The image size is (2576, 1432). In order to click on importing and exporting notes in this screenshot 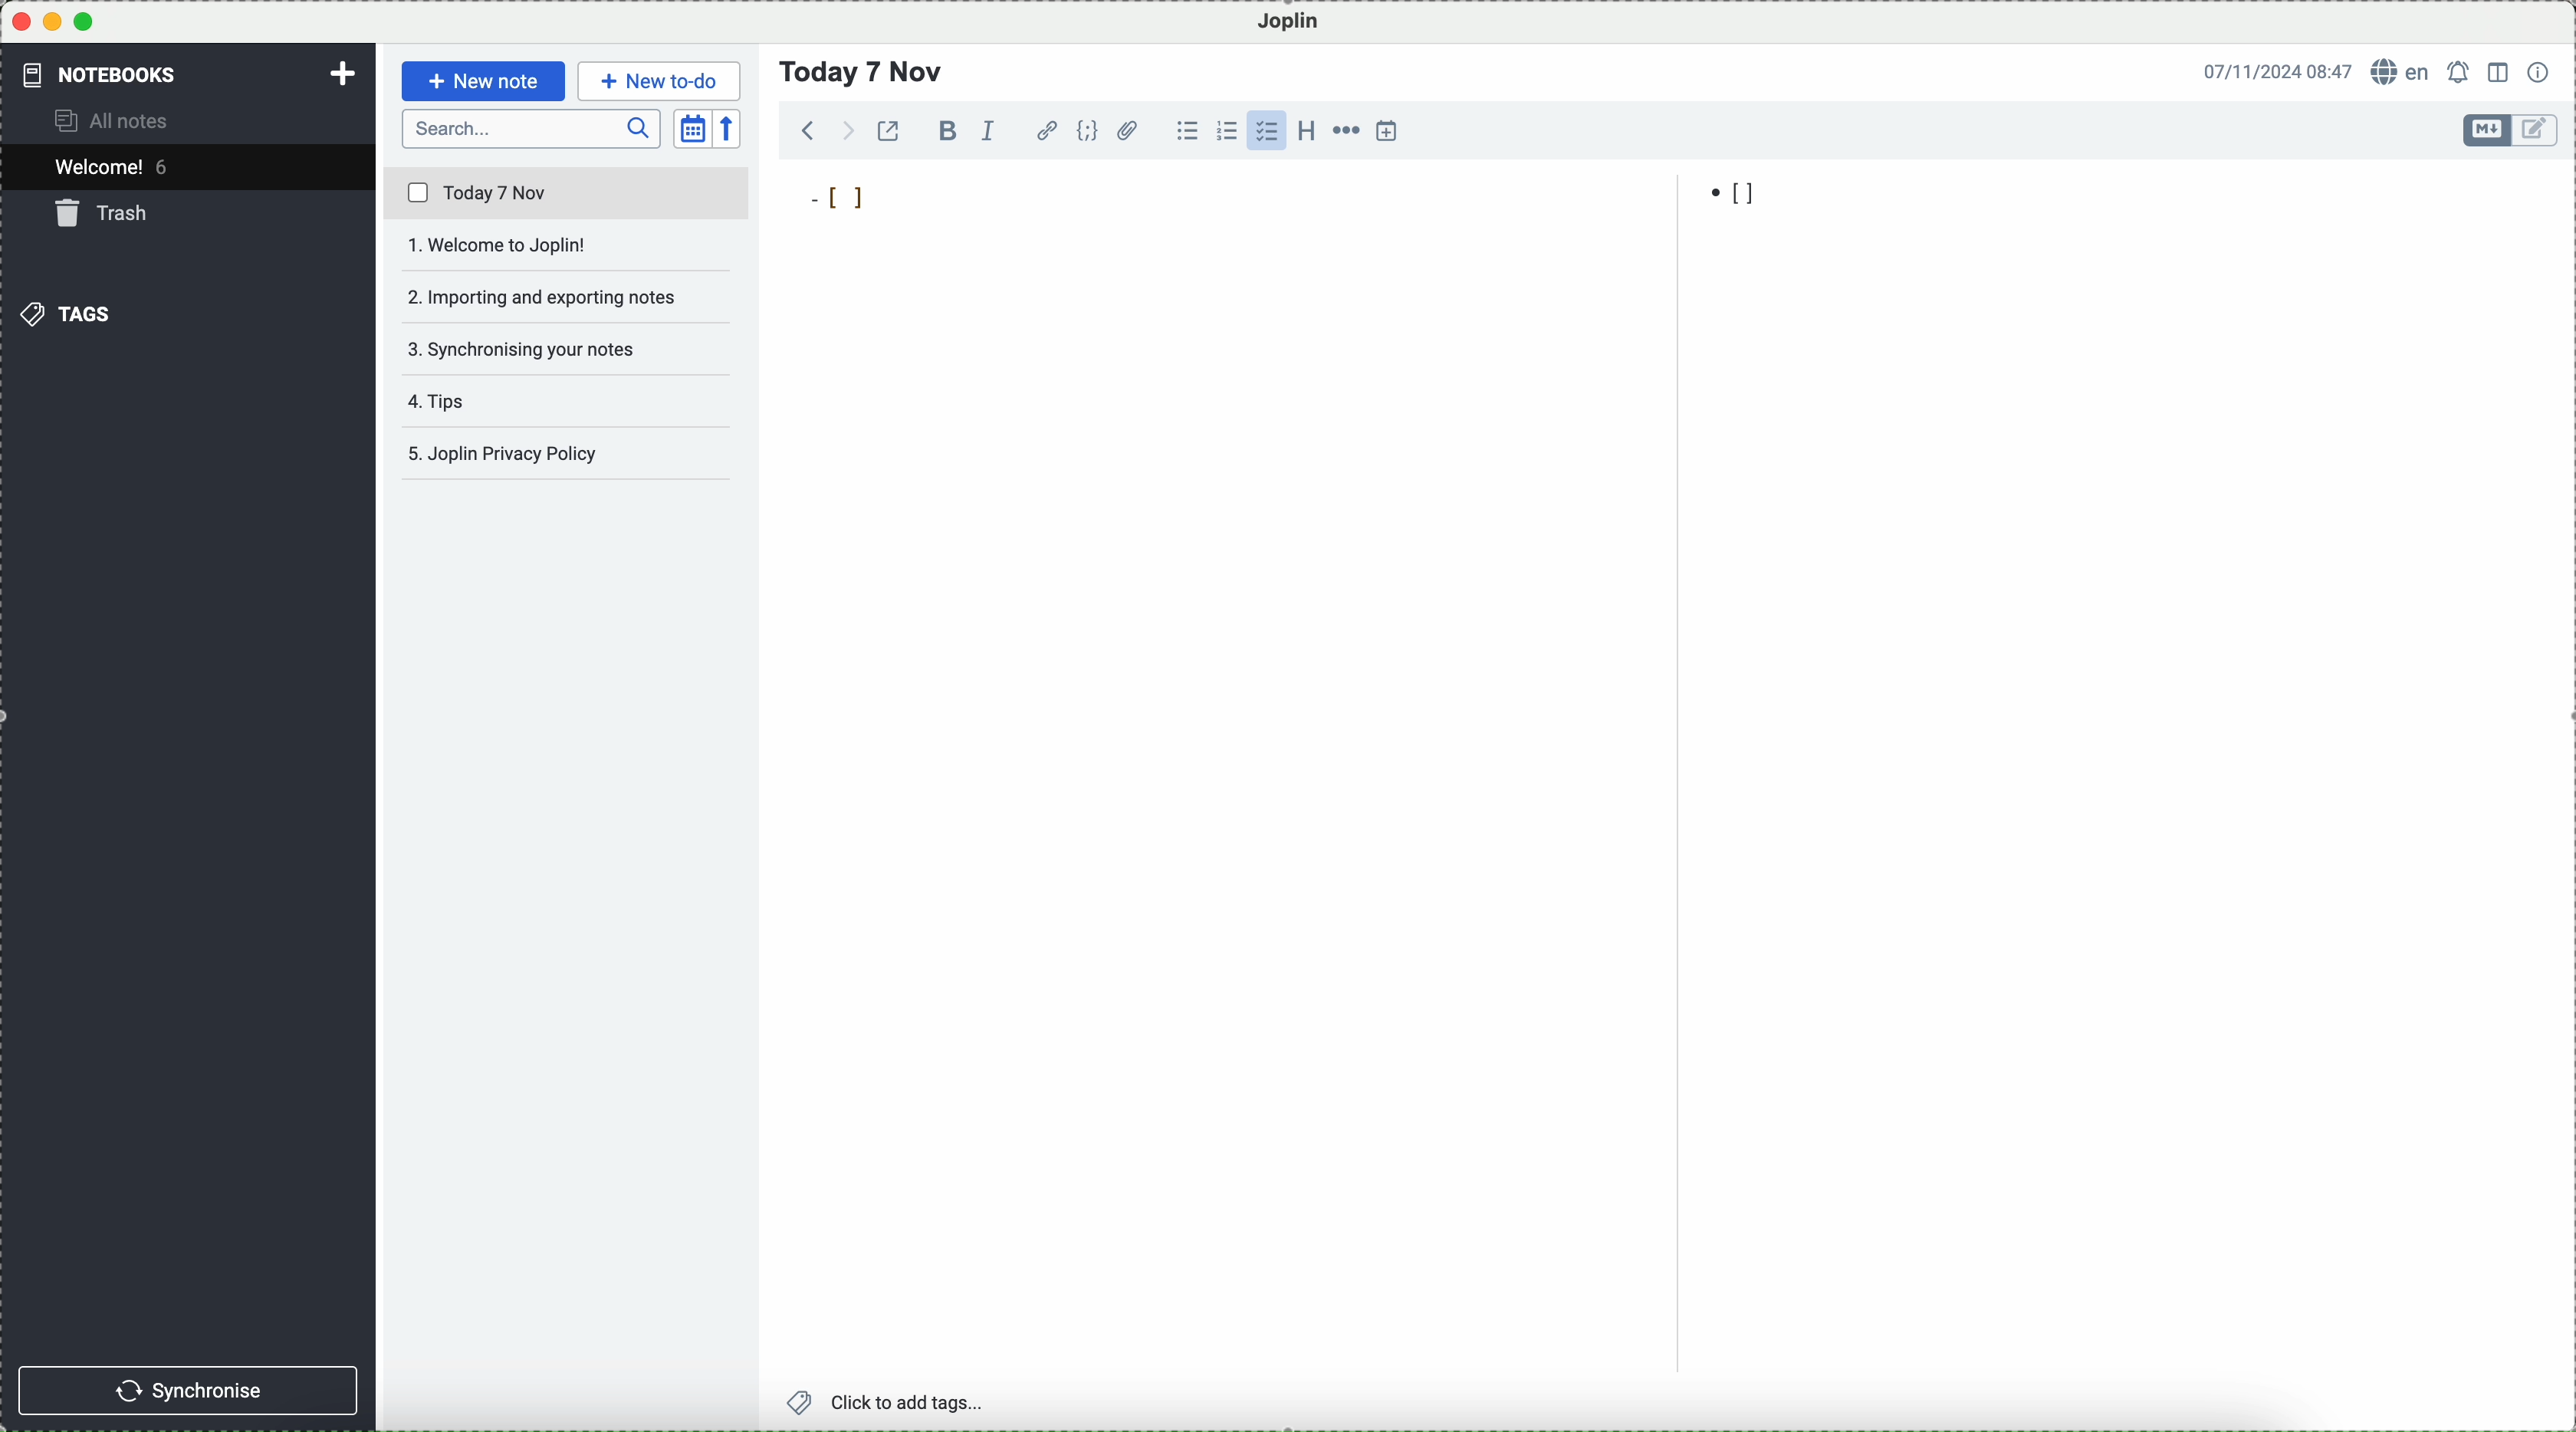, I will do `click(569, 296)`.